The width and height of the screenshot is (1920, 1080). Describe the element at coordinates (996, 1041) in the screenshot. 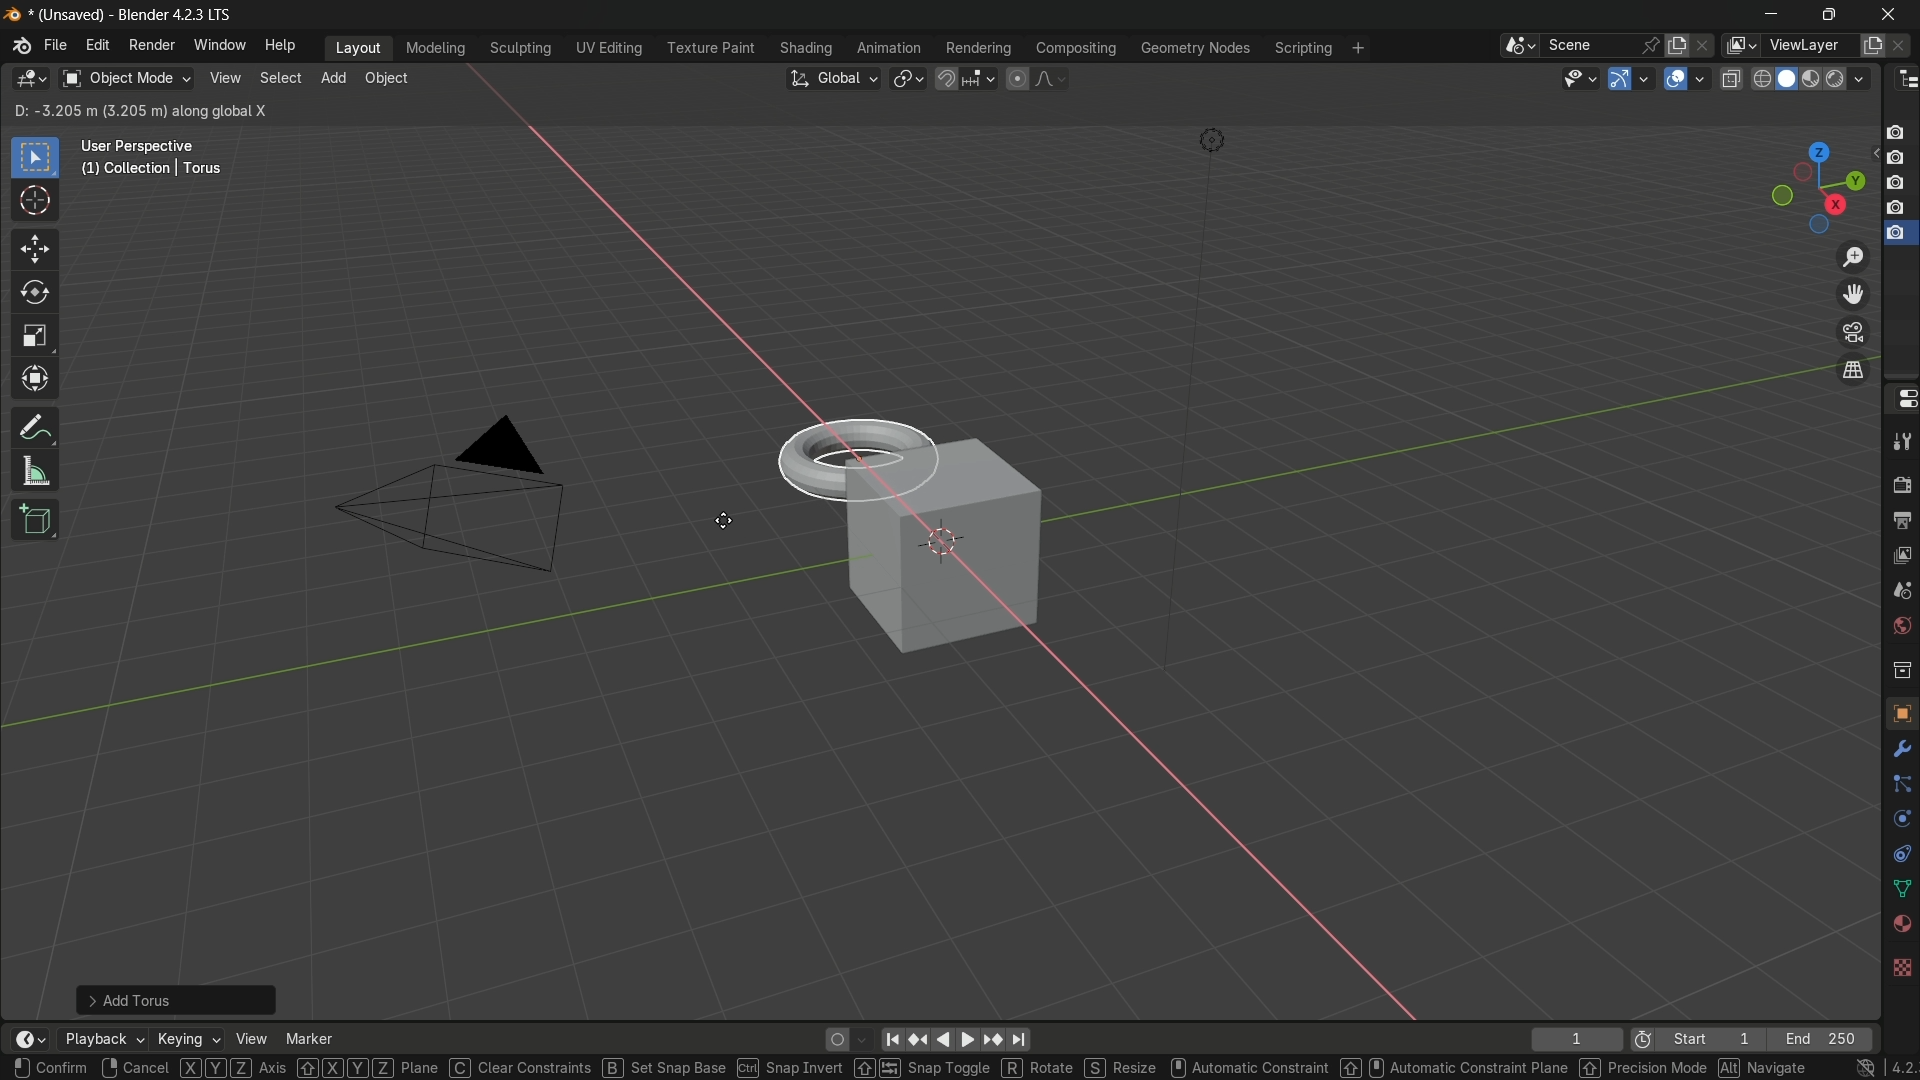

I see `jump to keyframe` at that location.